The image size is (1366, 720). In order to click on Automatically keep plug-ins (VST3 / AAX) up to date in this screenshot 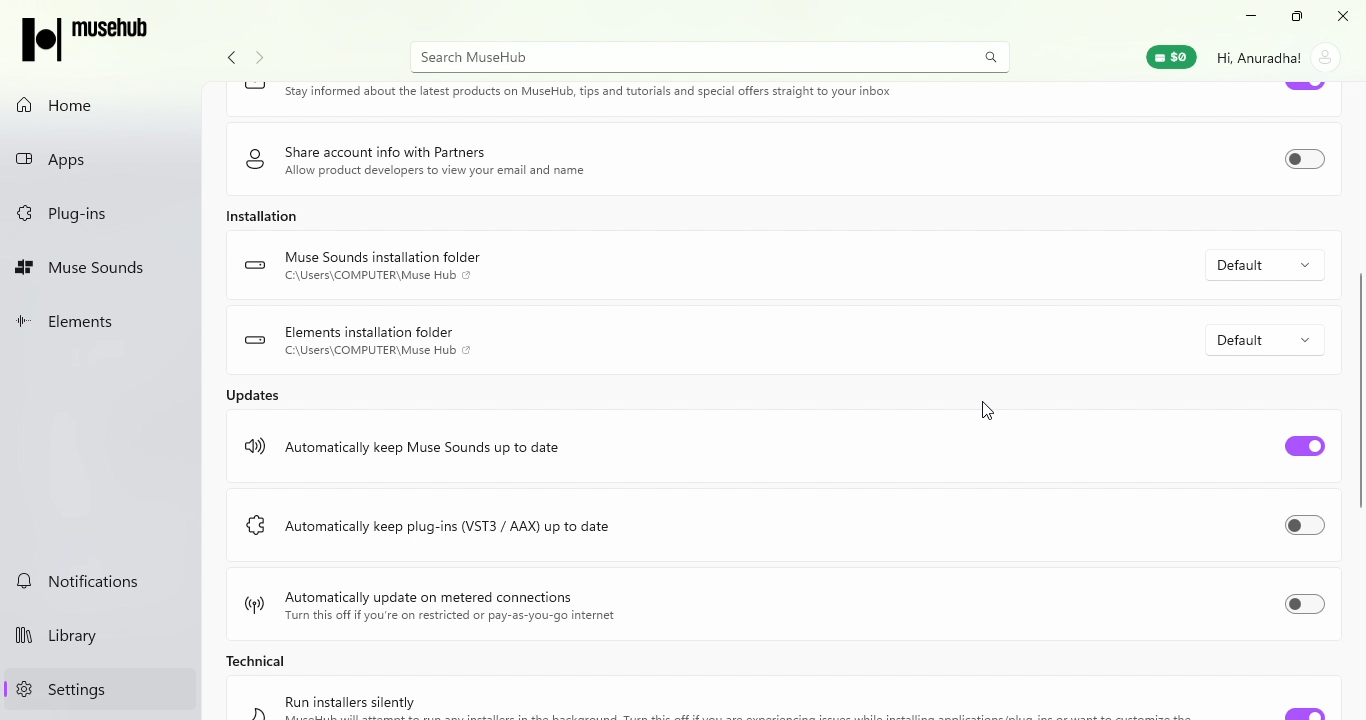, I will do `click(456, 524)`.